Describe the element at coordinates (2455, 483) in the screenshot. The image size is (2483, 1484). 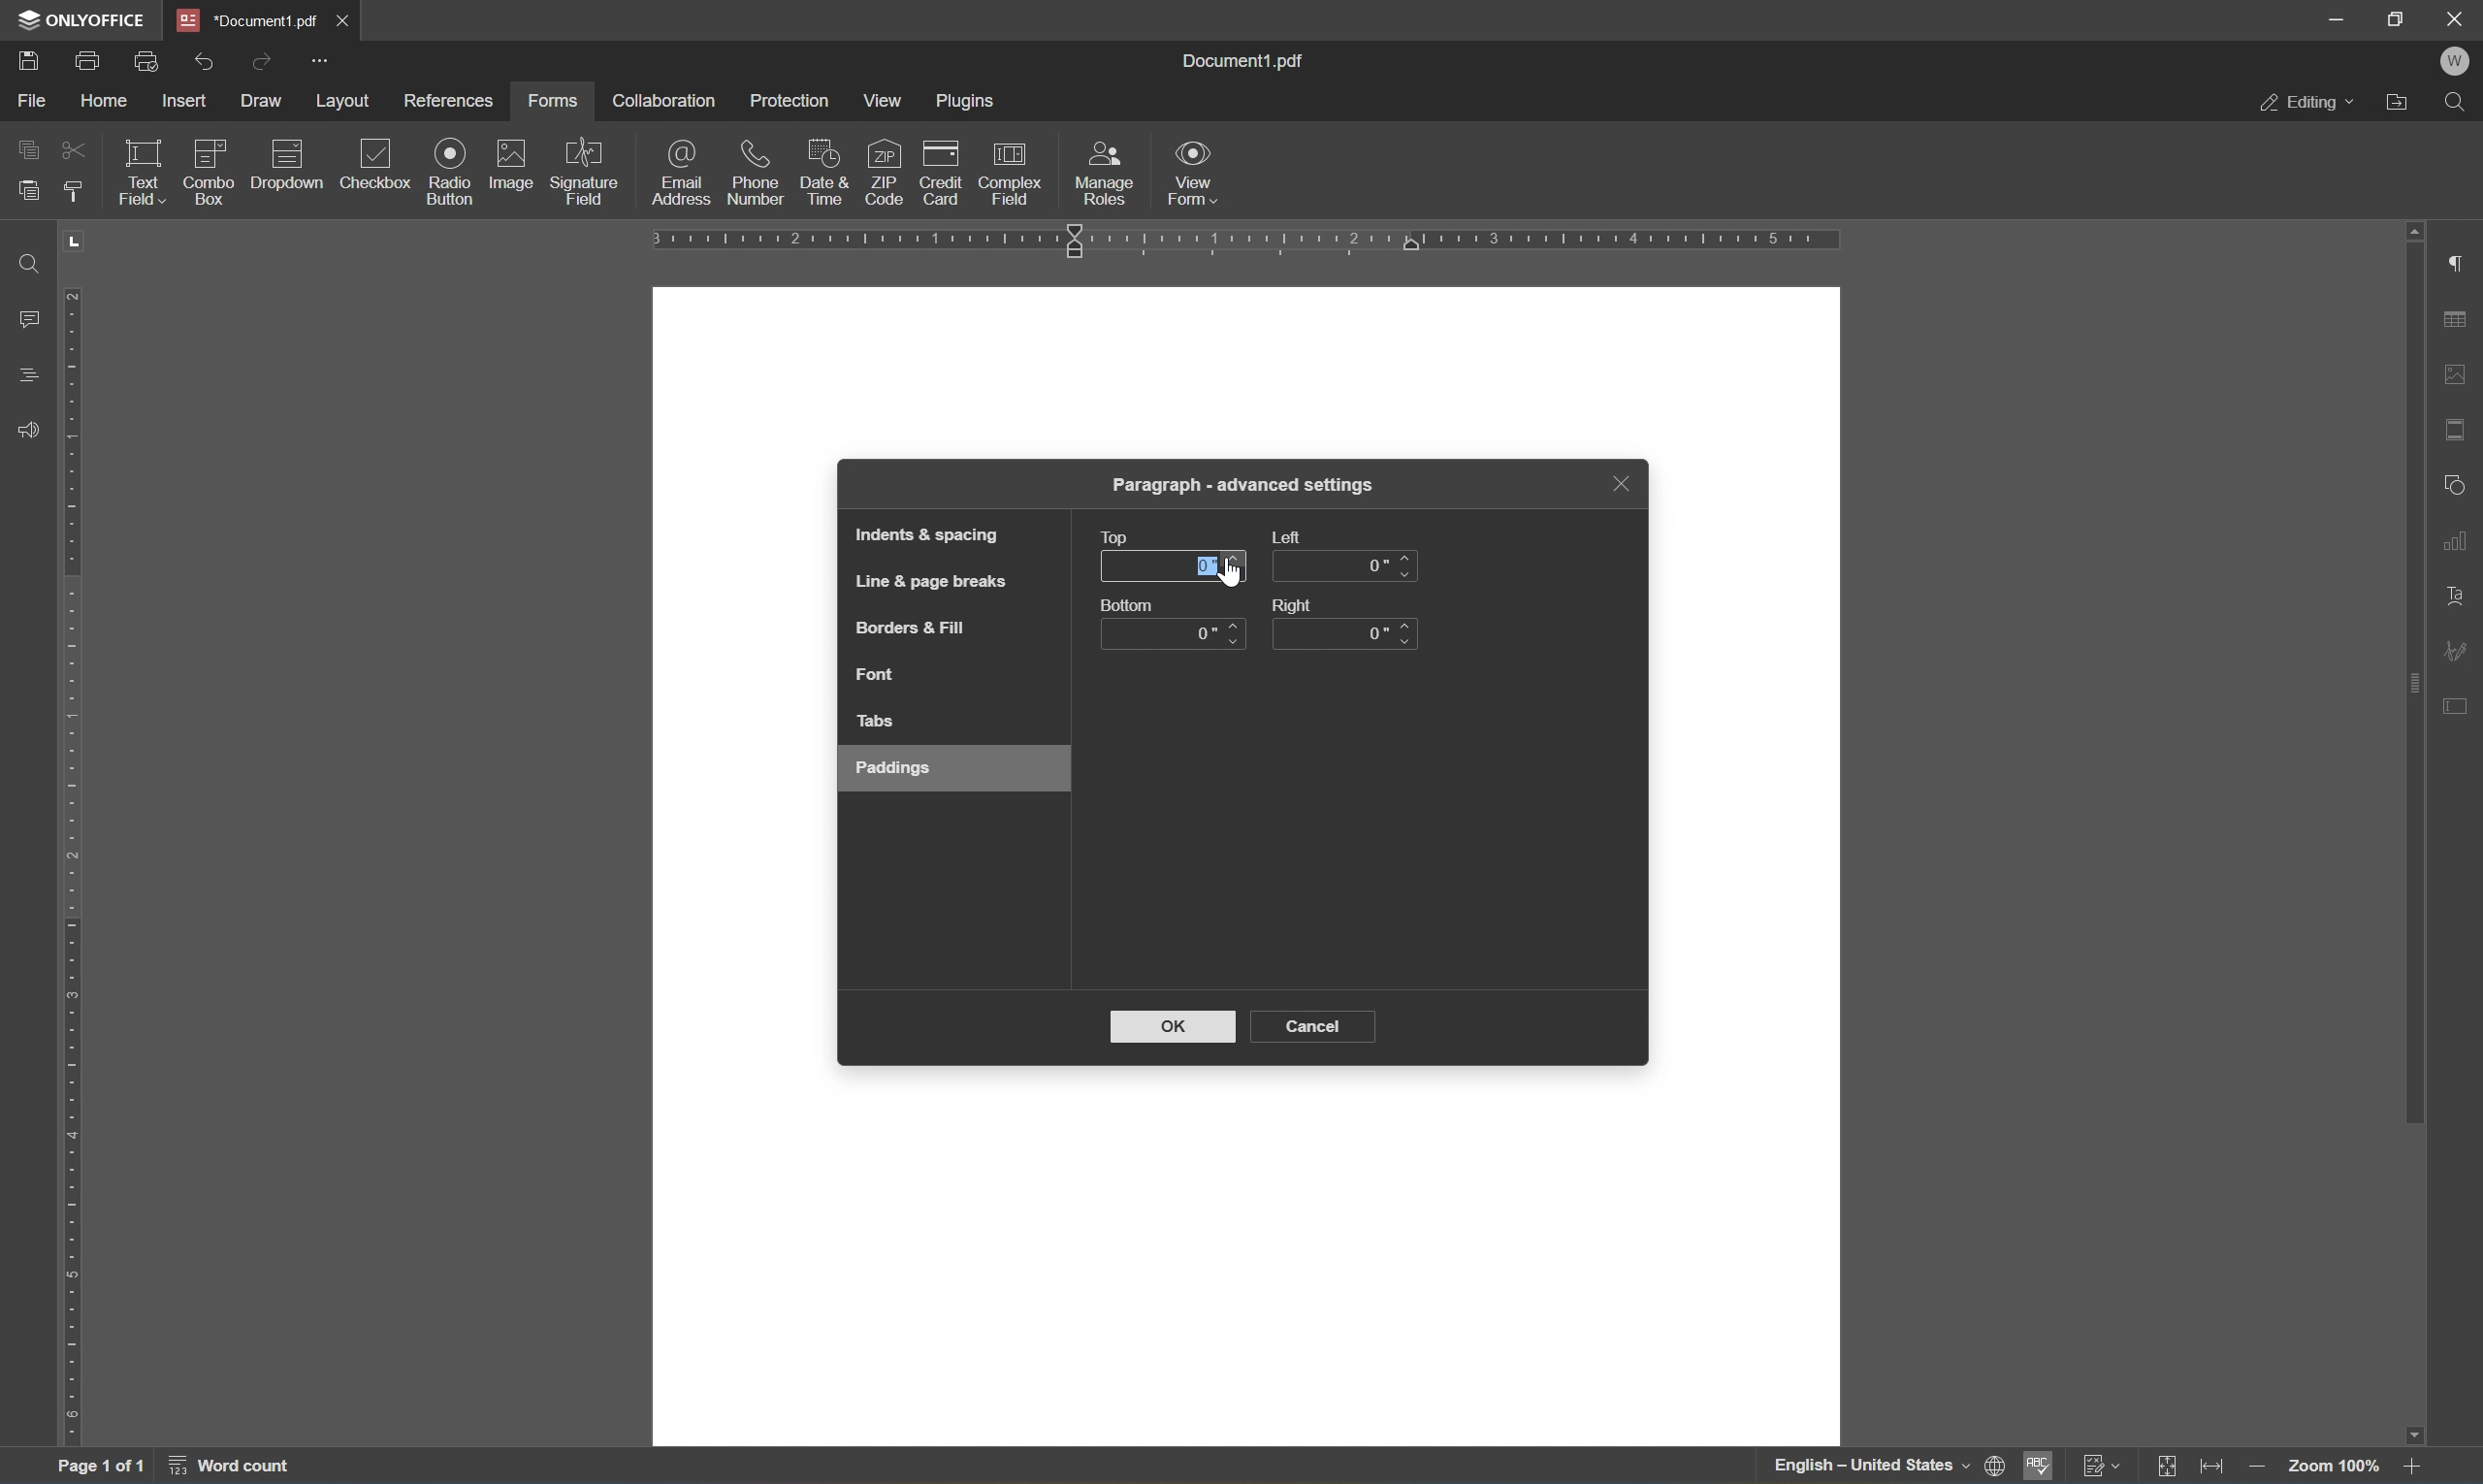
I see `shape settings` at that location.